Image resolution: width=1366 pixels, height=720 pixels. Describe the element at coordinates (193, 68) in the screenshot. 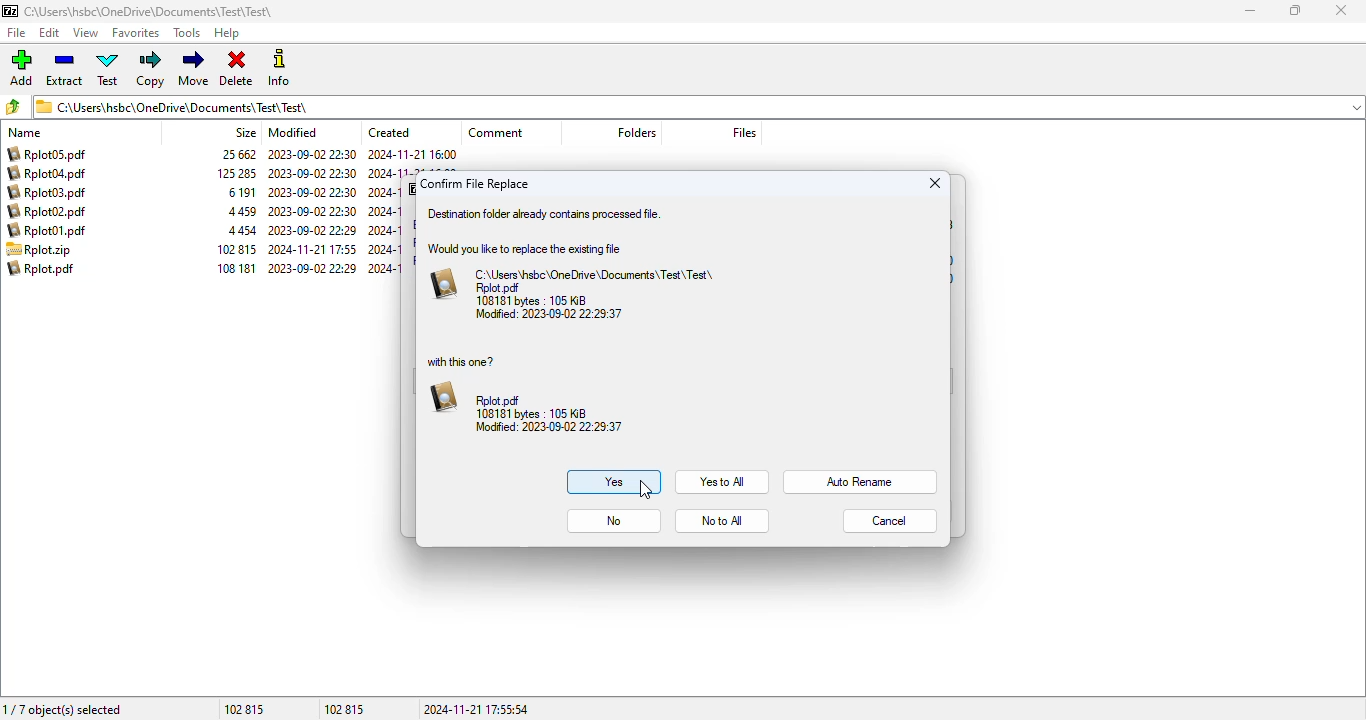

I see `move` at that location.